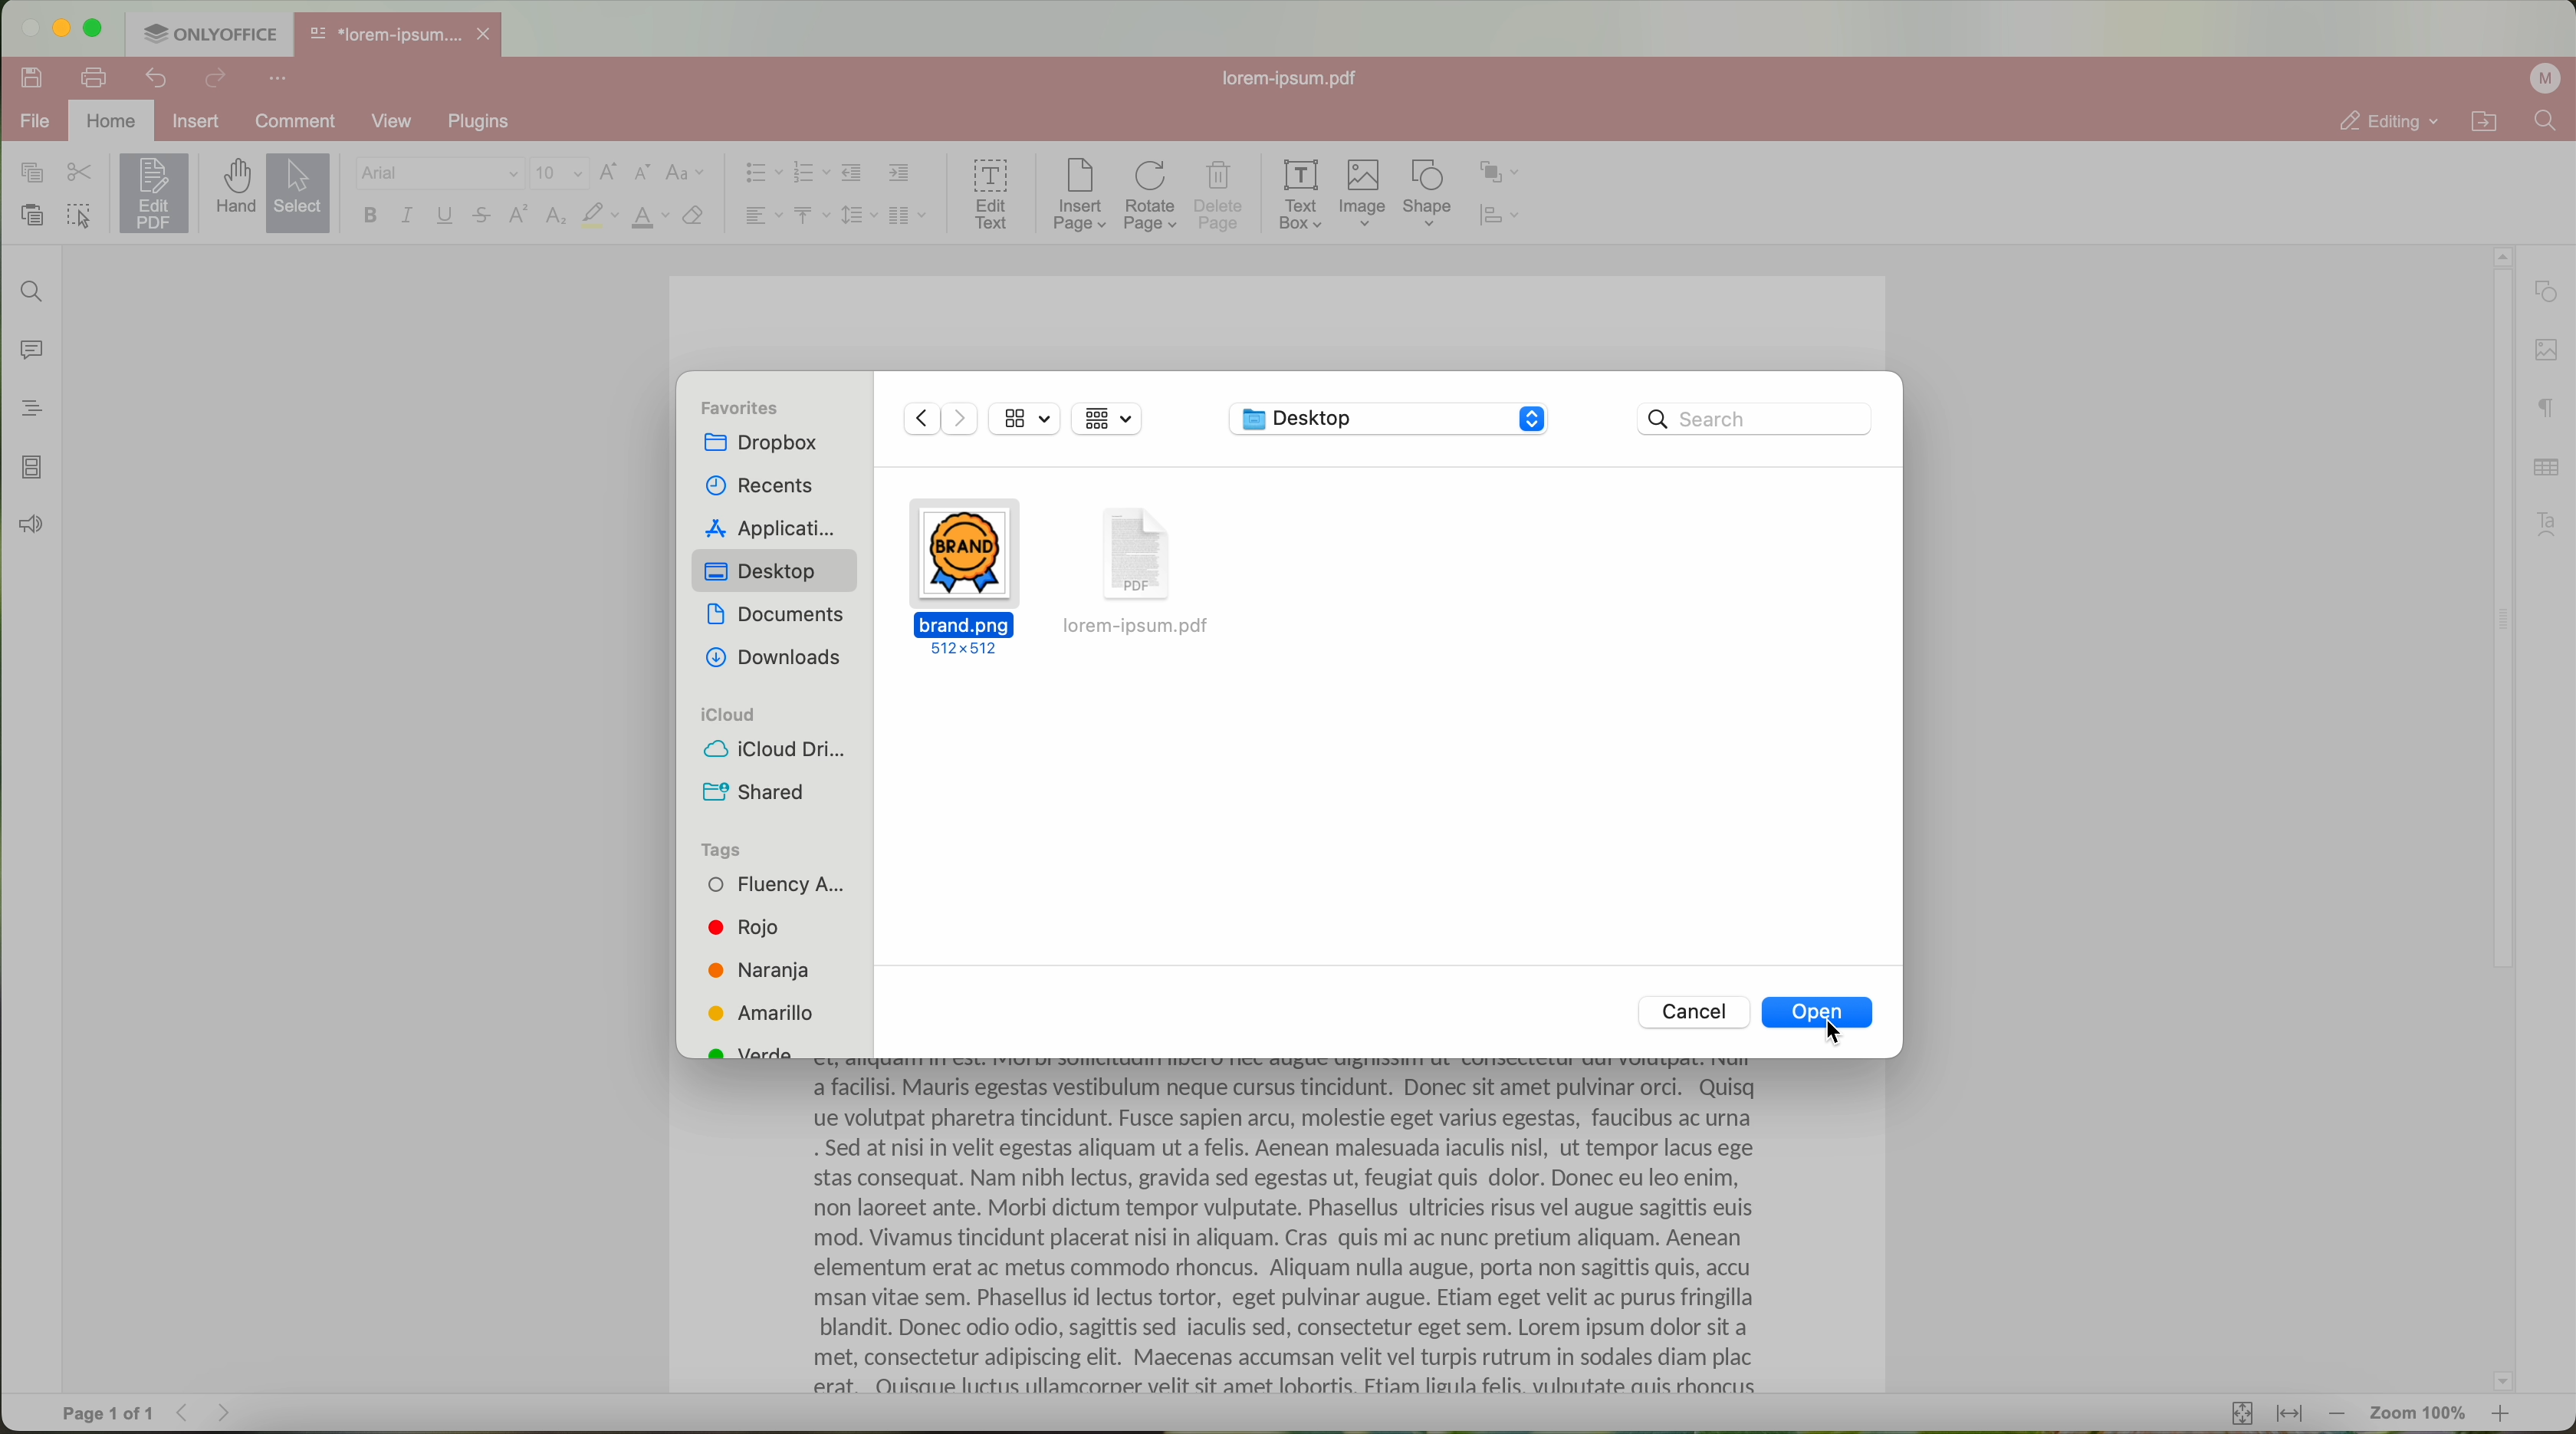 Image resolution: width=2576 pixels, height=1434 pixels. I want to click on arrange shape, so click(1500, 173).